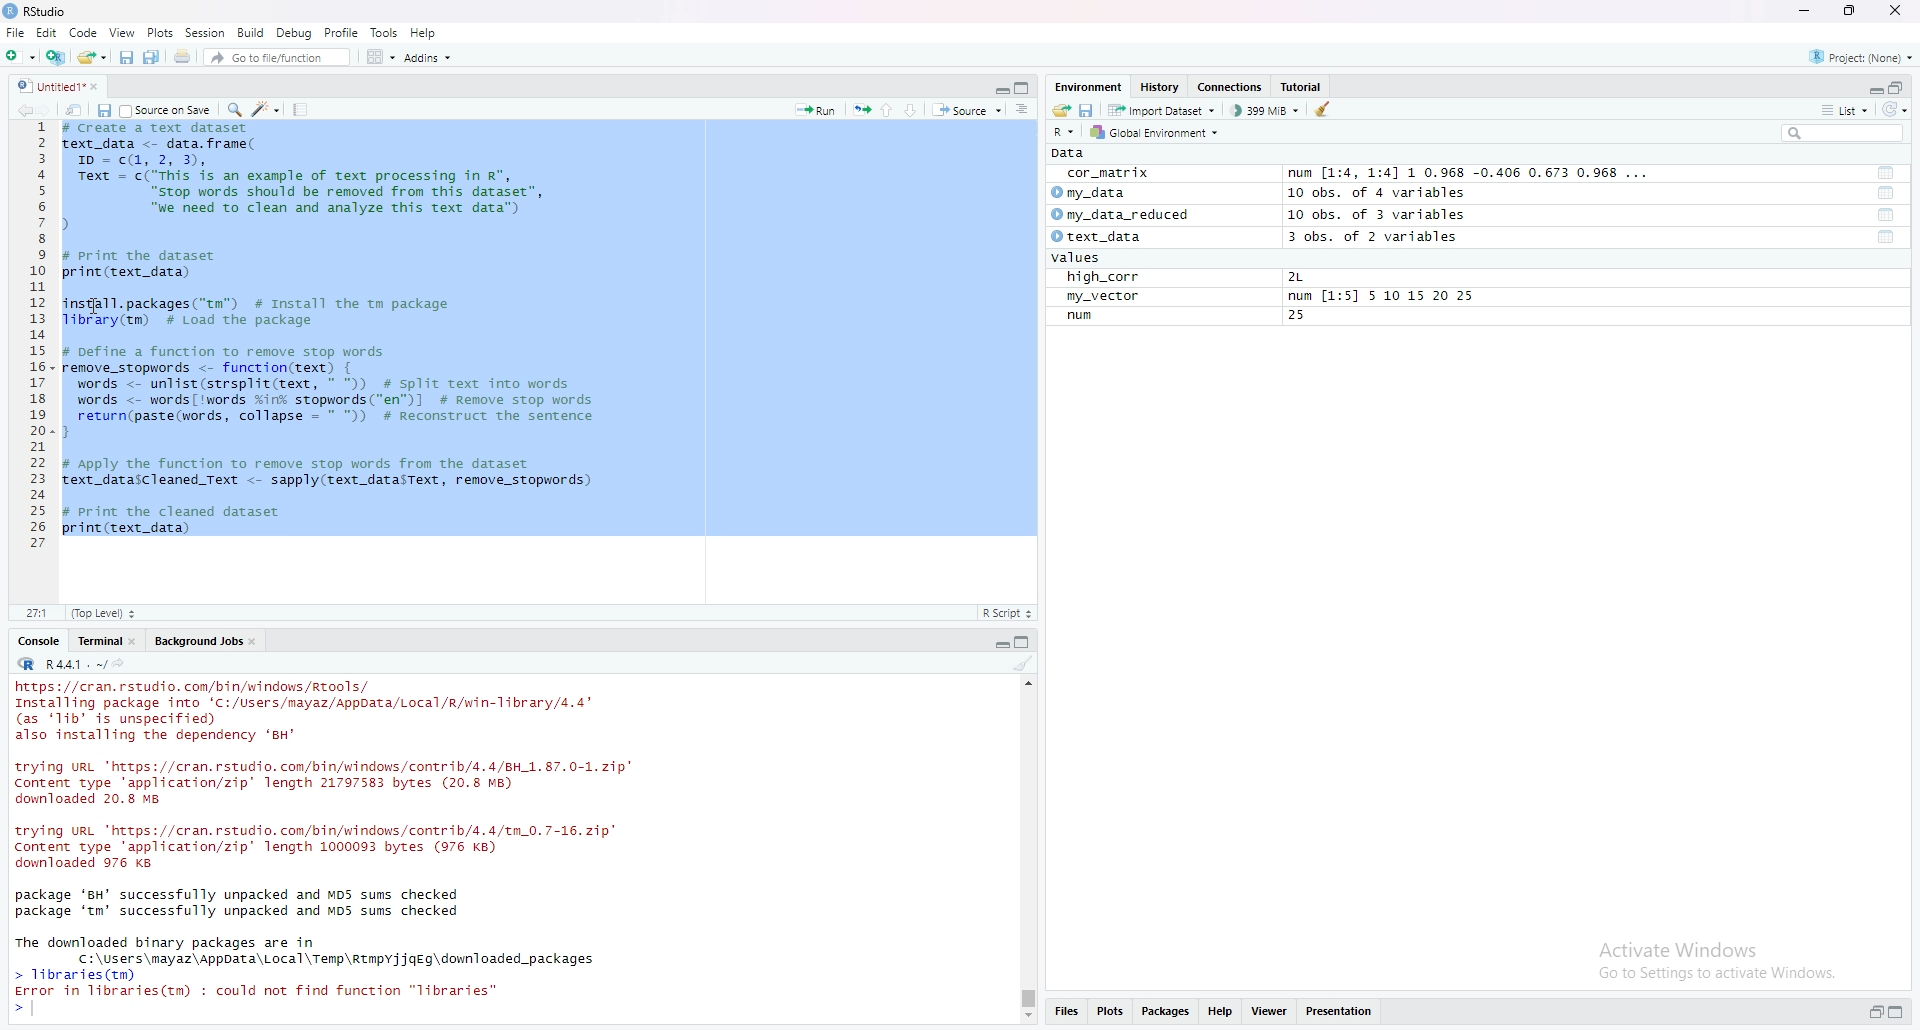  I want to click on my_data_reduced, so click(1120, 214).